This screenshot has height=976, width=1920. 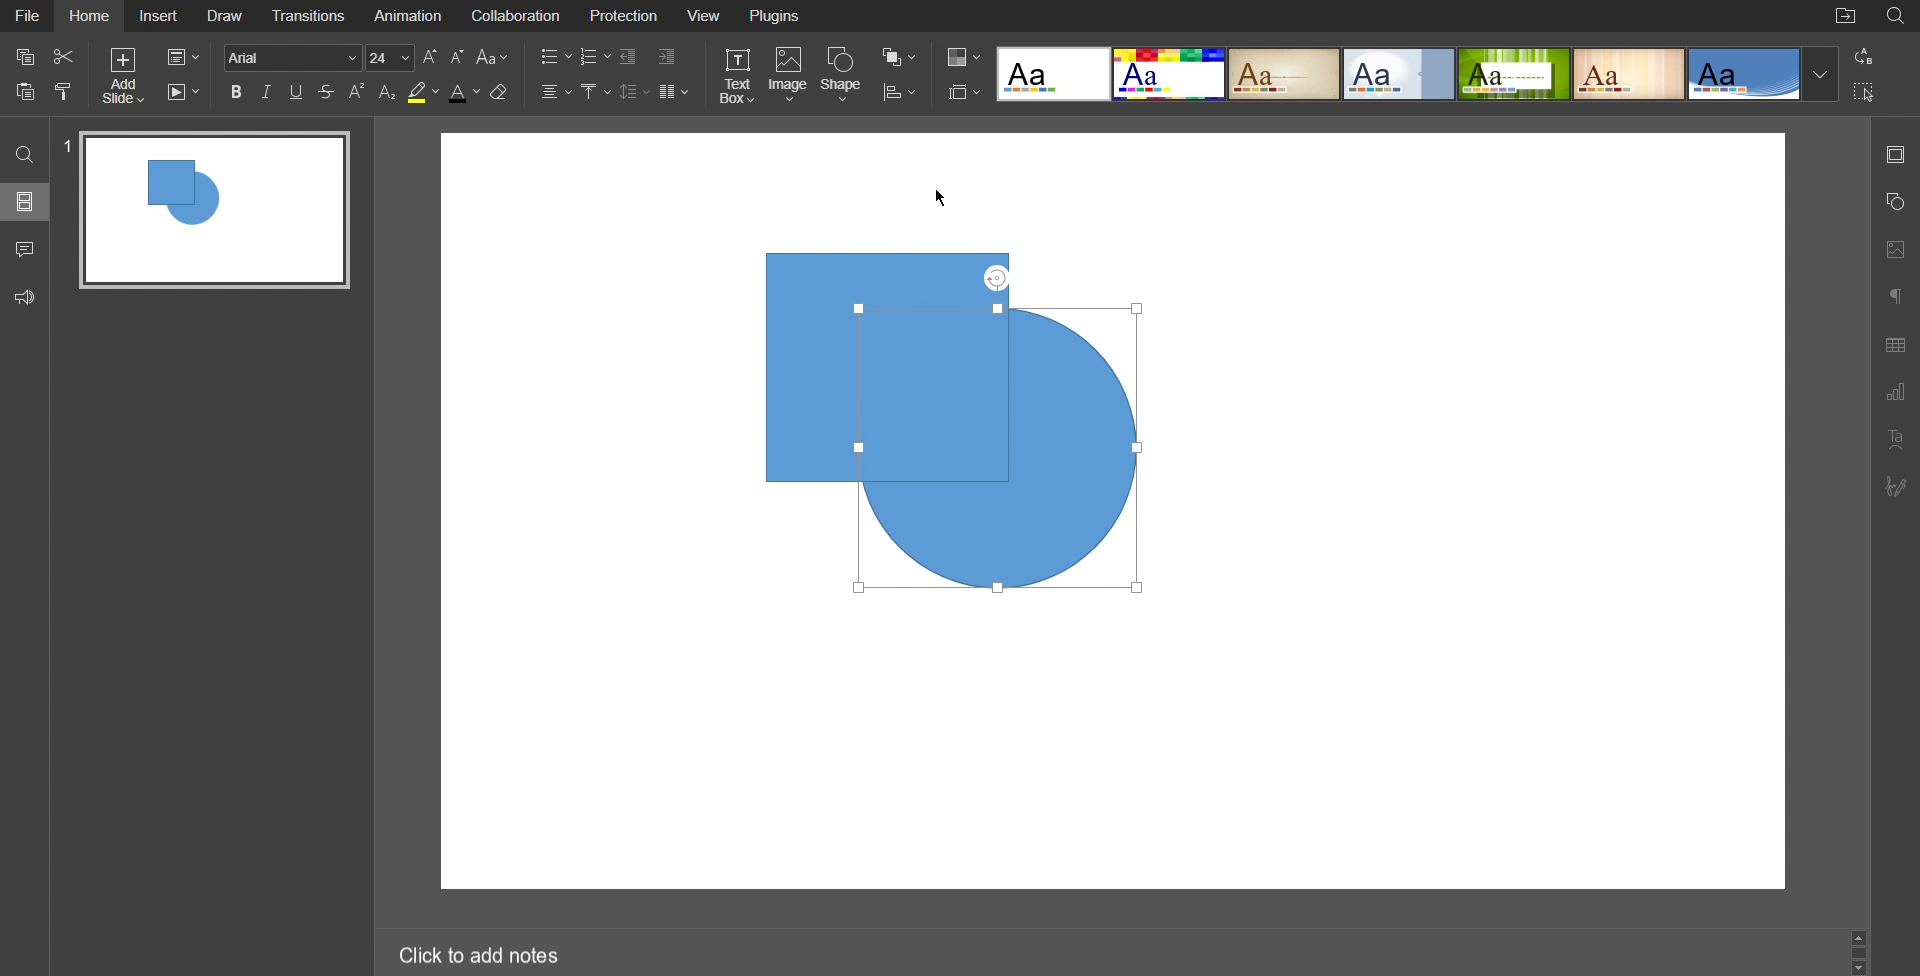 What do you see at coordinates (1820, 73) in the screenshot?
I see `Template Dropdown` at bounding box center [1820, 73].